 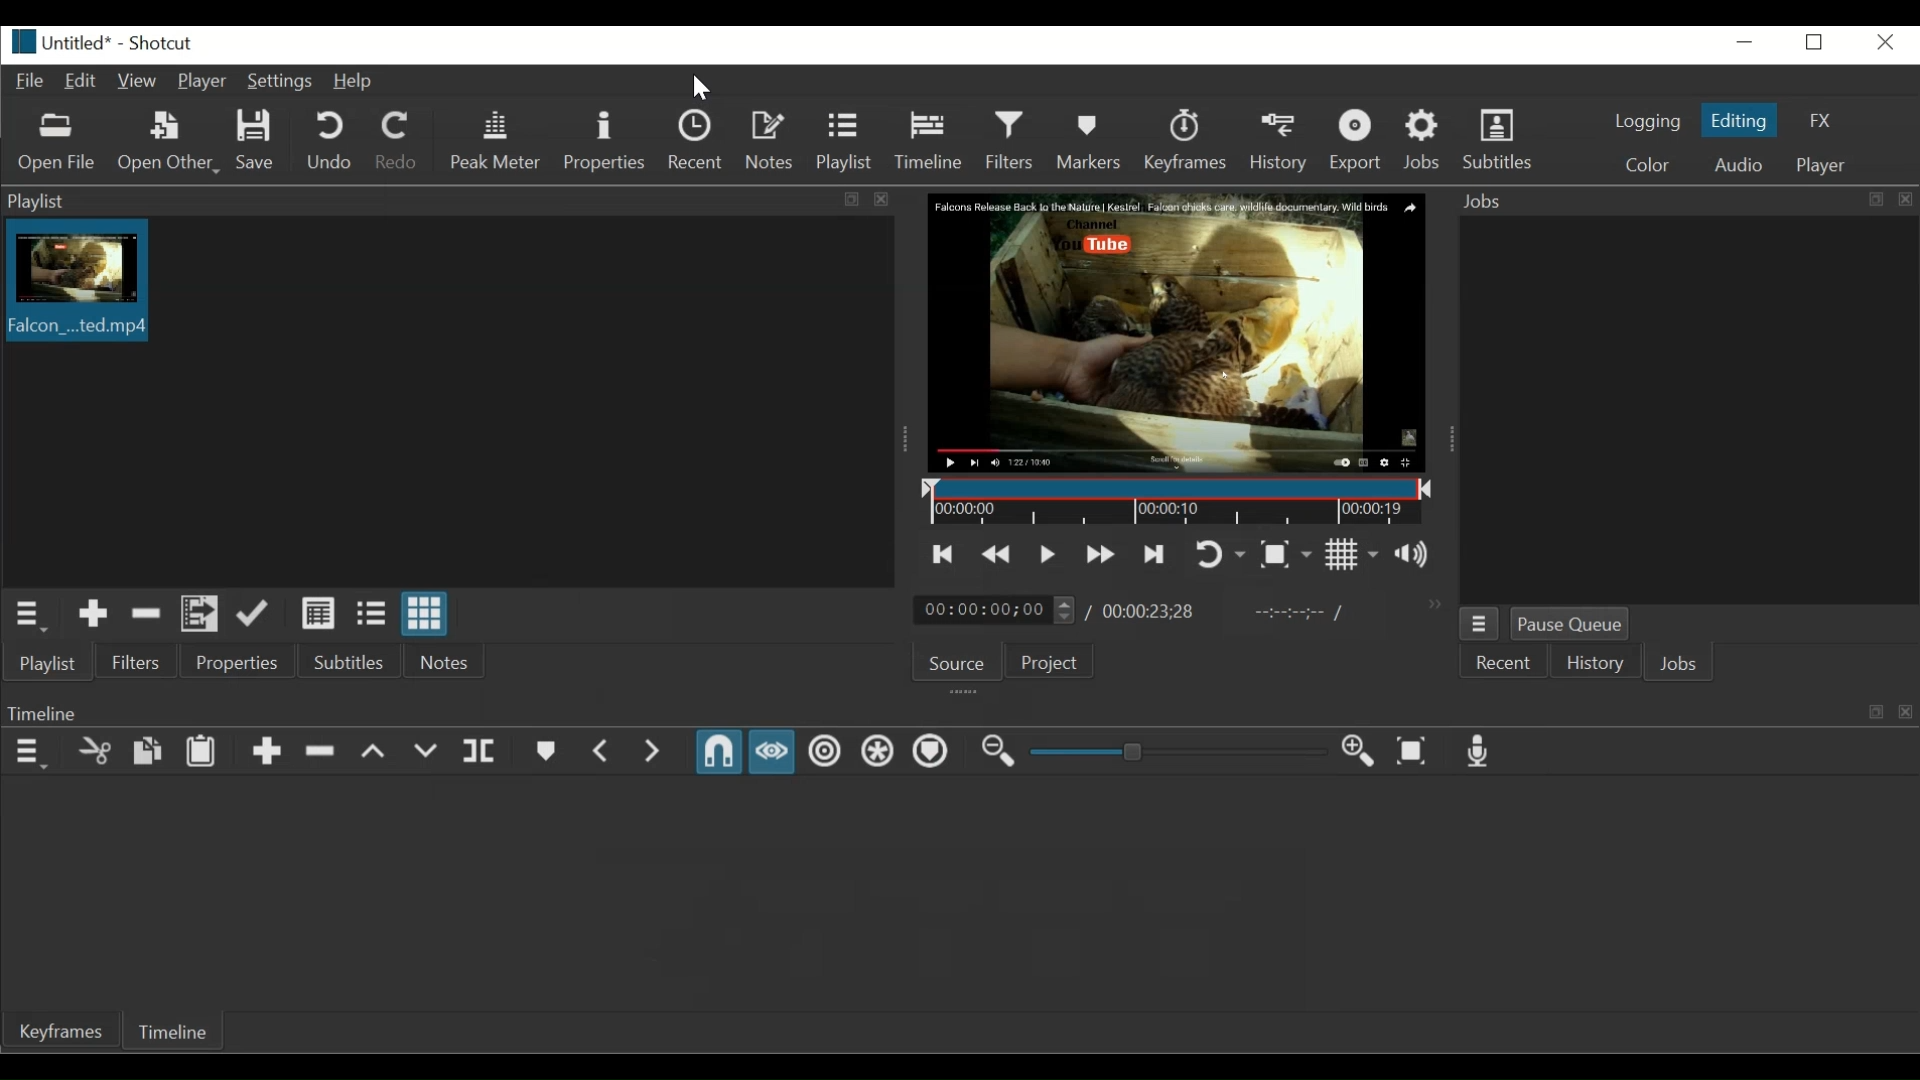 I want to click on Timeline Menu, so click(x=28, y=754).